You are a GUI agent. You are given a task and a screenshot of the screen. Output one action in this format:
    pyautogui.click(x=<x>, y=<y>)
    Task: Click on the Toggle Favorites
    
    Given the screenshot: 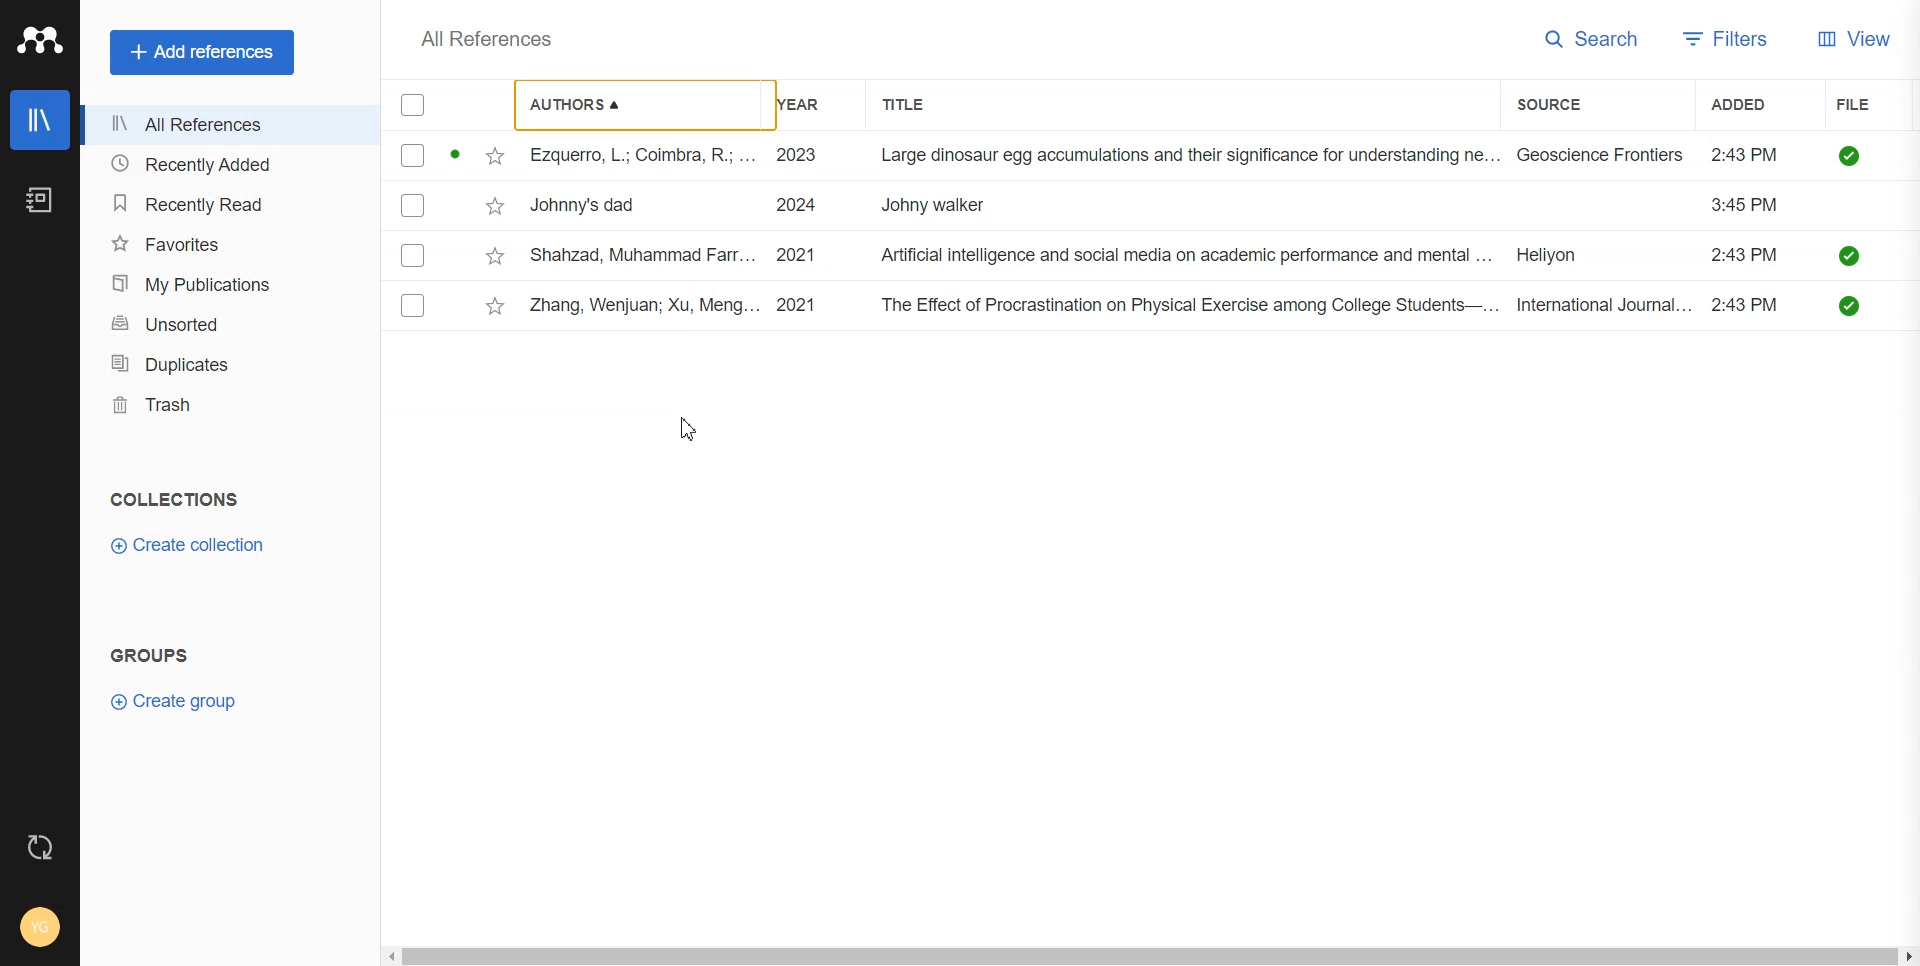 What is the action you would take?
    pyautogui.click(x=496, y=307)
    